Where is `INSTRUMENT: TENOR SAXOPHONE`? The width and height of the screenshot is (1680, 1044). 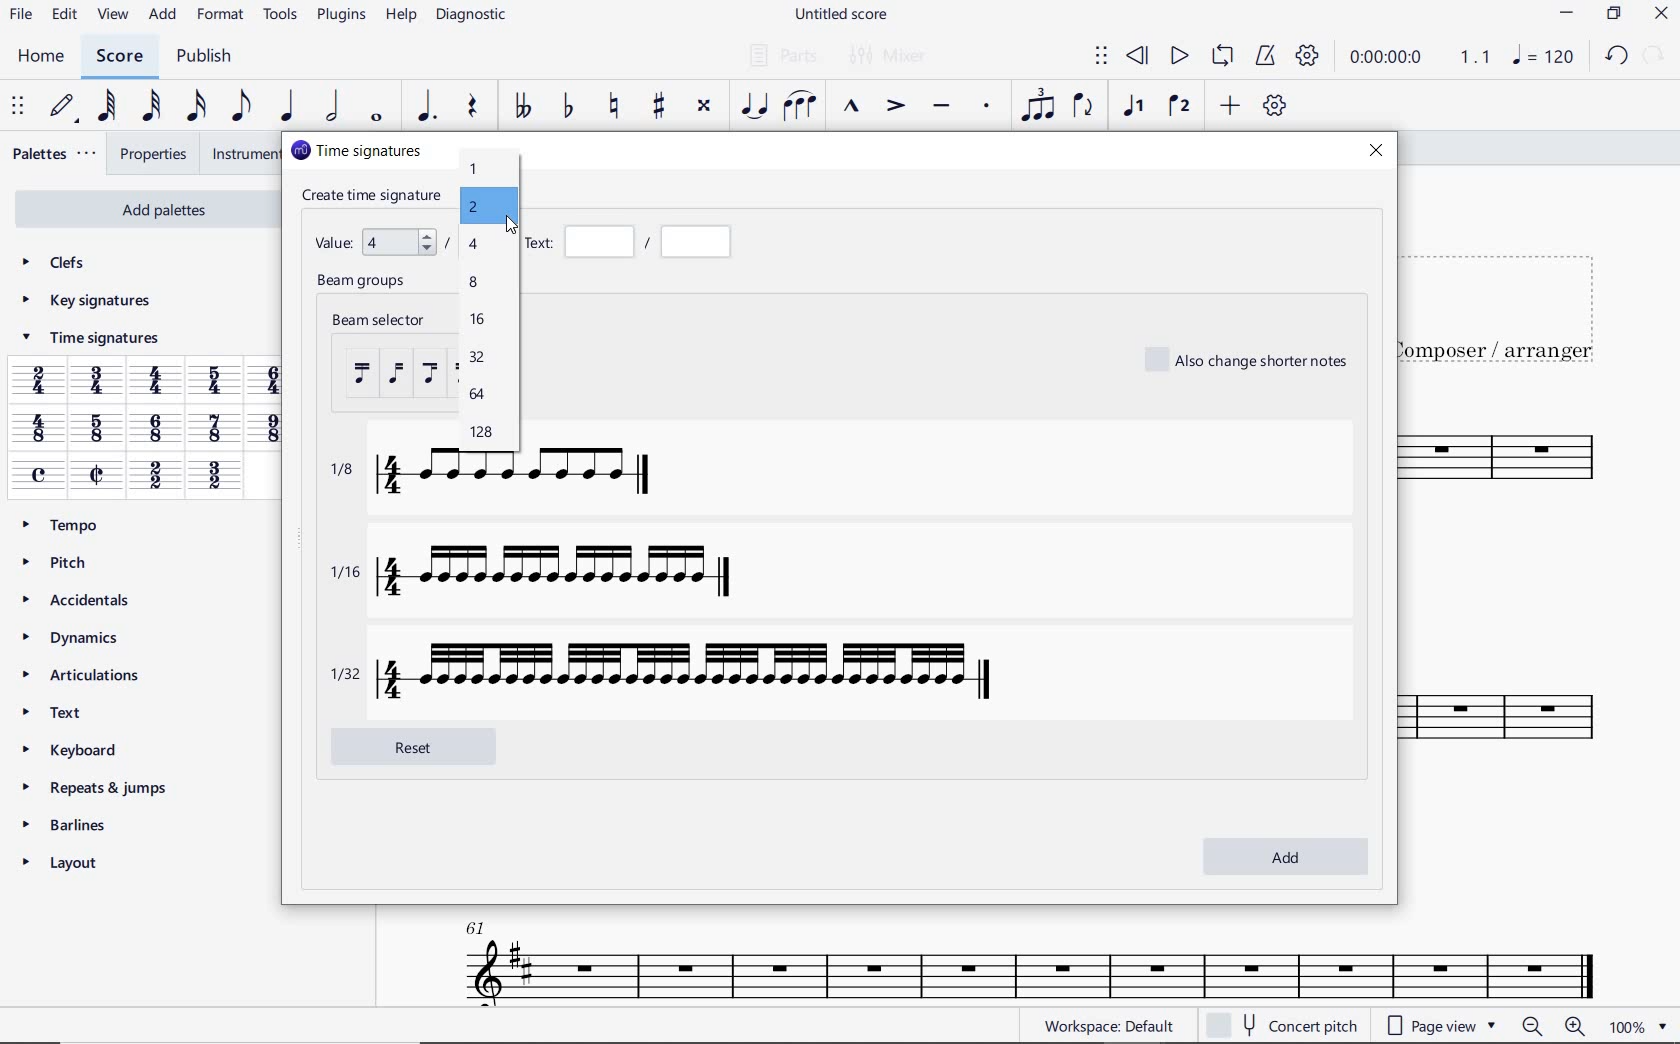
INSTRUMENT: TENOR SAXOPHONE is located at coordinates (1510, 604).